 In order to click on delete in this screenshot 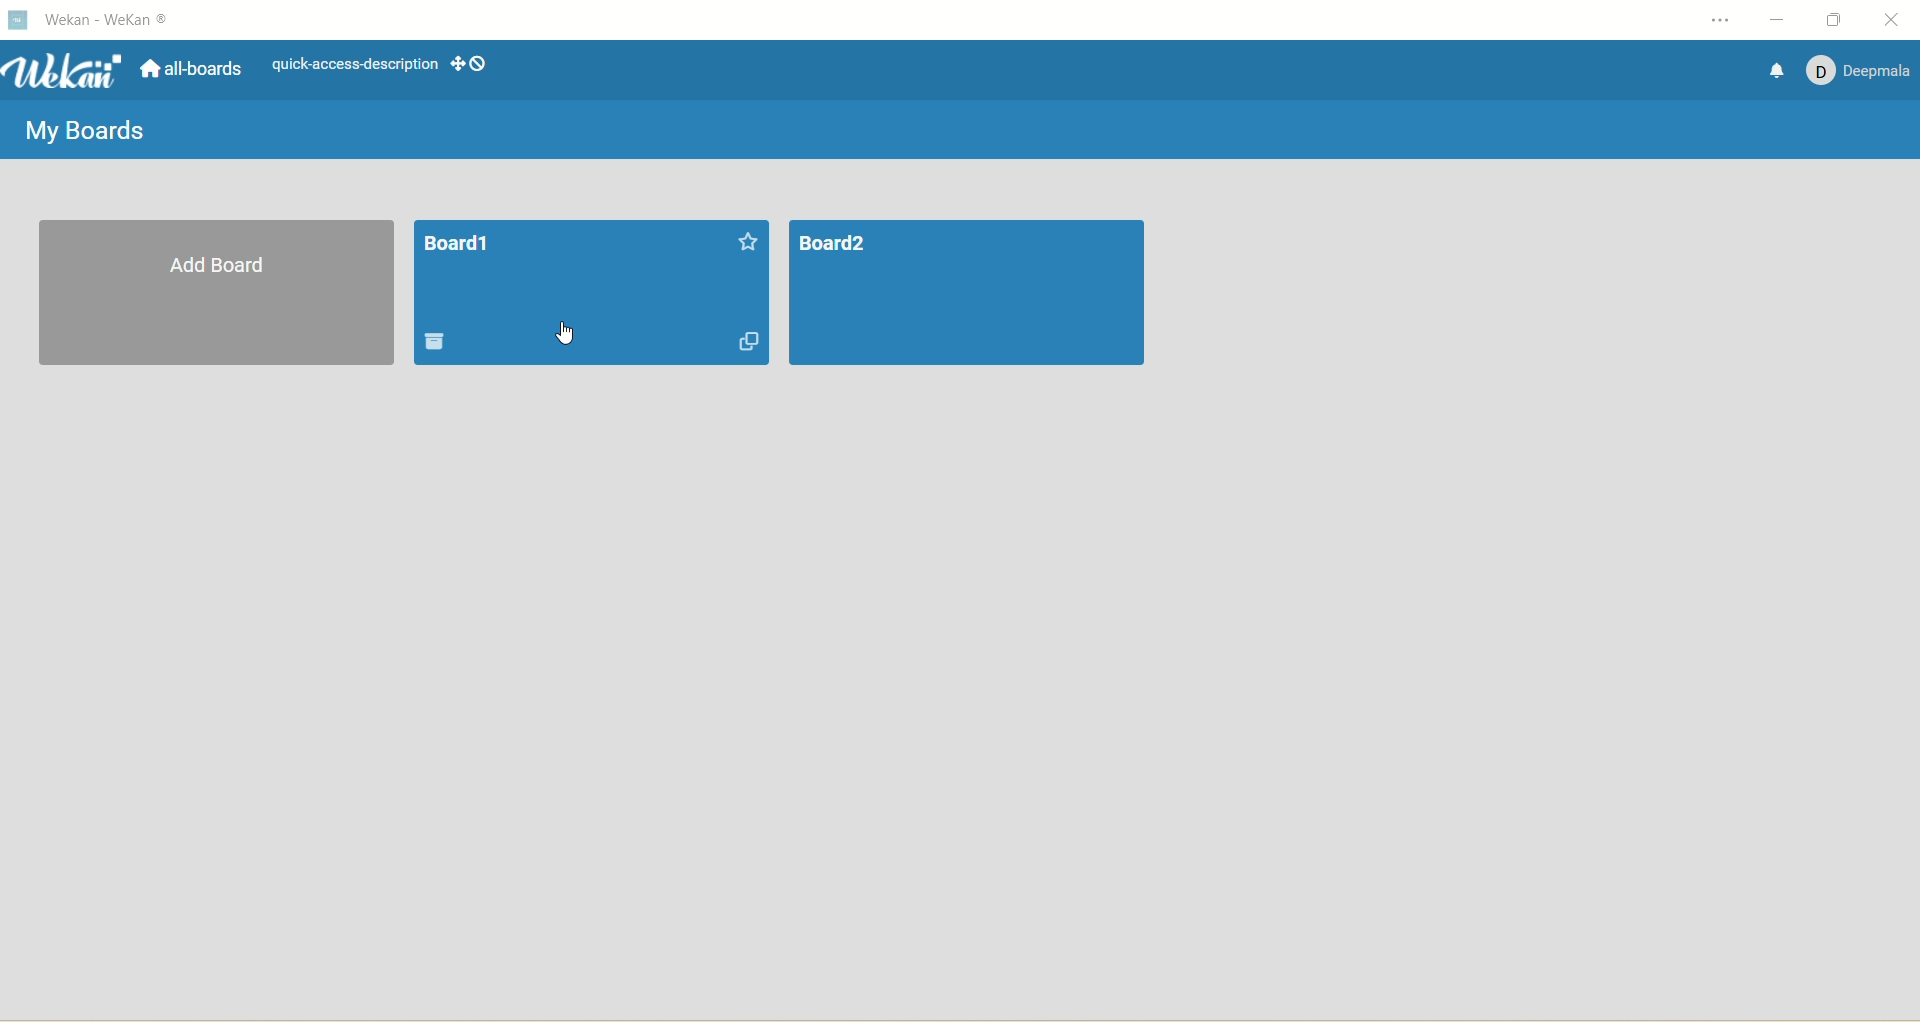, I will do `click(440, 340)`.